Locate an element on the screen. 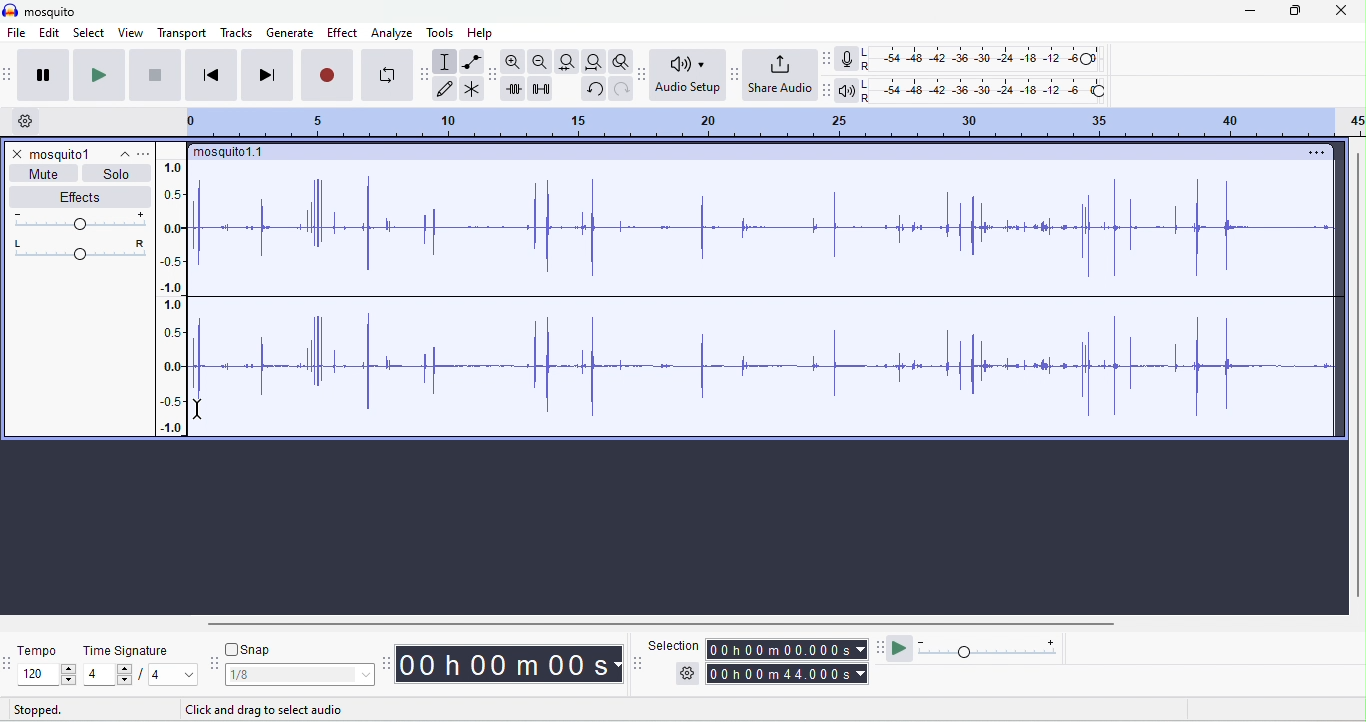 Image resolution: width=1366 pixels, height=722 pixels. two mono tracks transformed into stereo track is located at coordinates (764, 289).